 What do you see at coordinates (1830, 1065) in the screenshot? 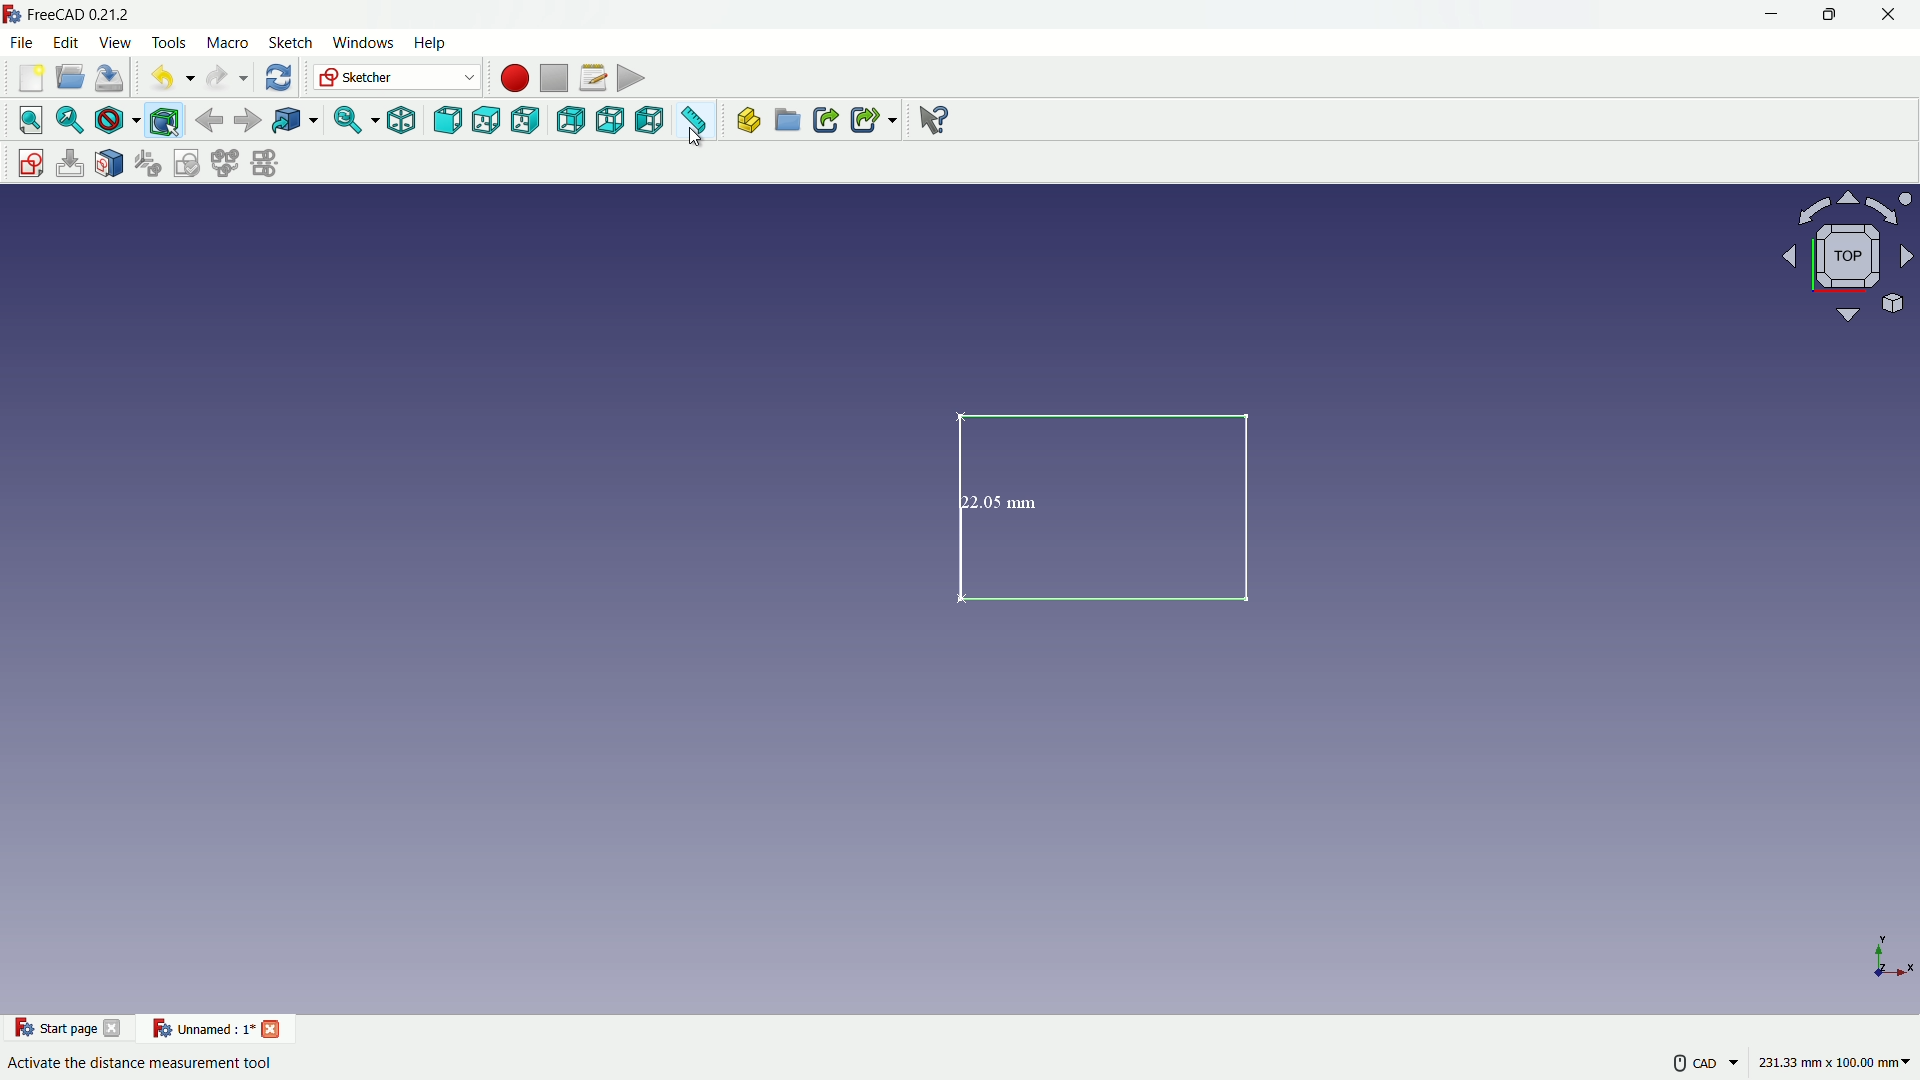
I see `measuring unit` at bounding box center [1830, 1065].